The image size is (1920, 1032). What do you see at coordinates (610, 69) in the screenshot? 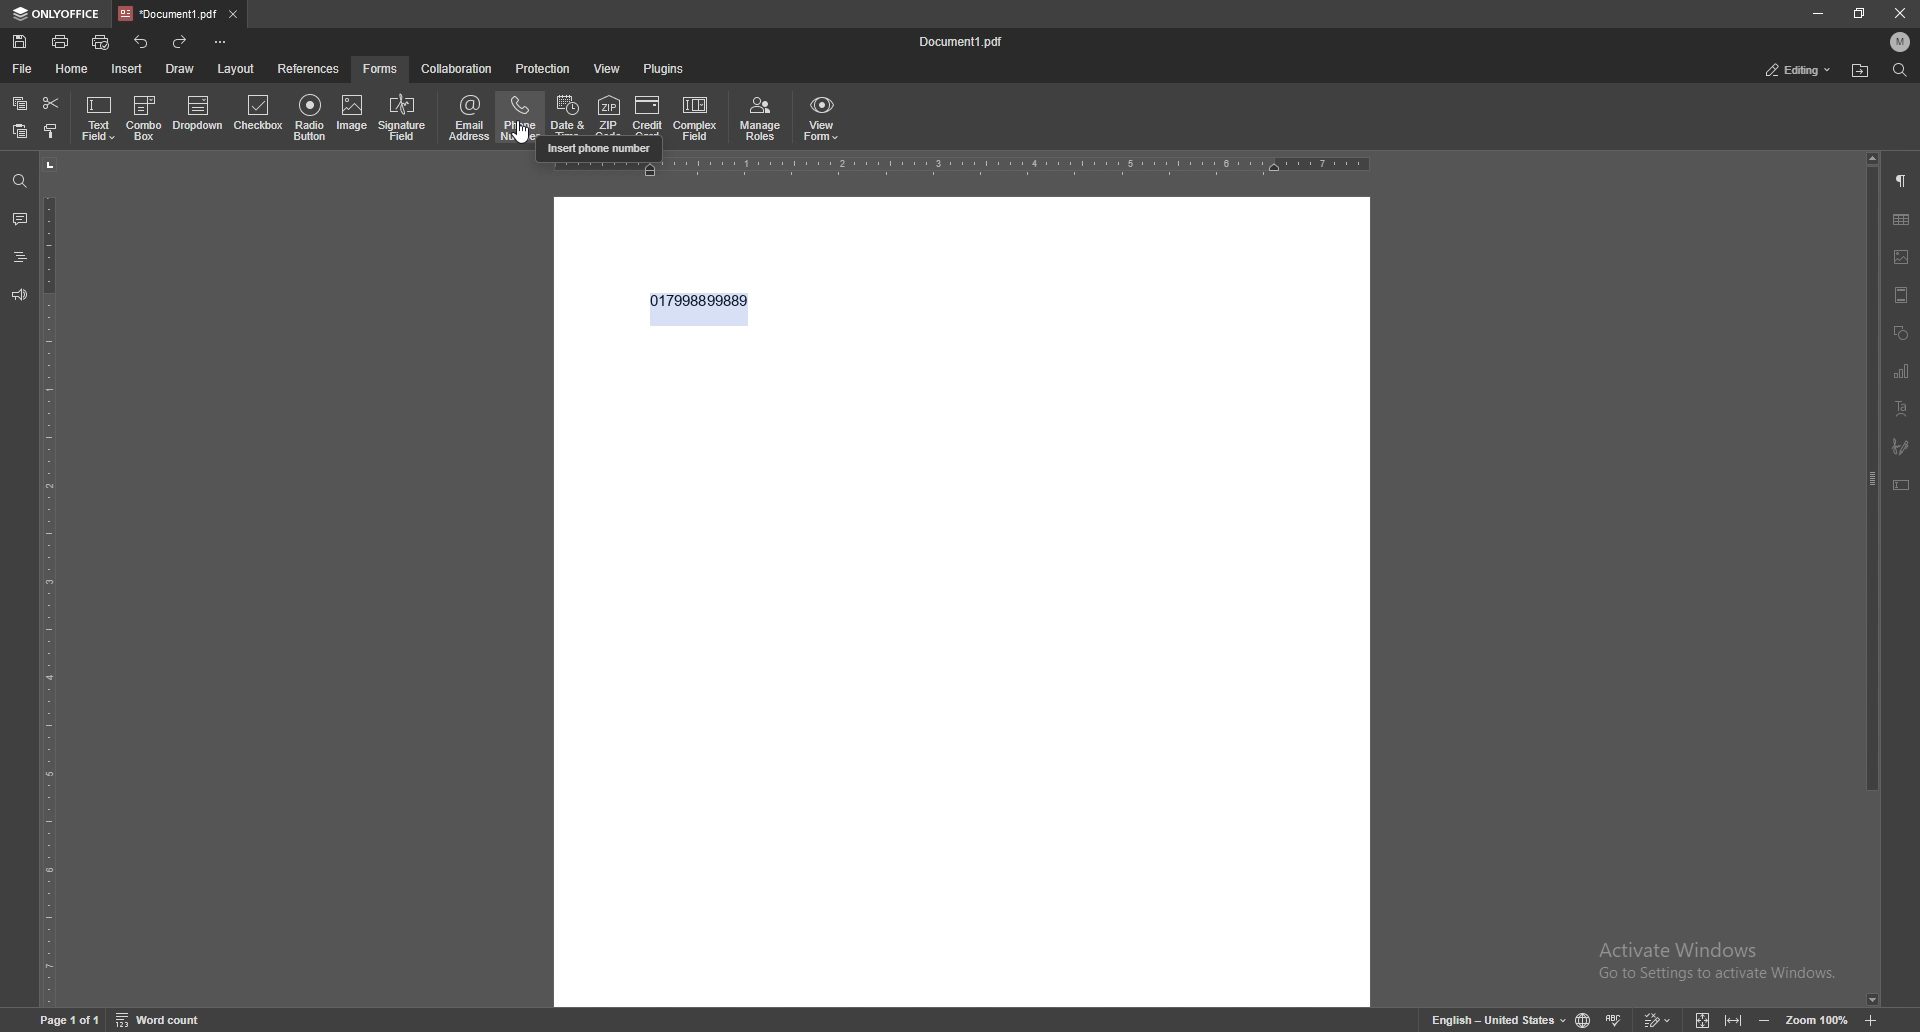
I see `view` at bounding box center [610, 69].